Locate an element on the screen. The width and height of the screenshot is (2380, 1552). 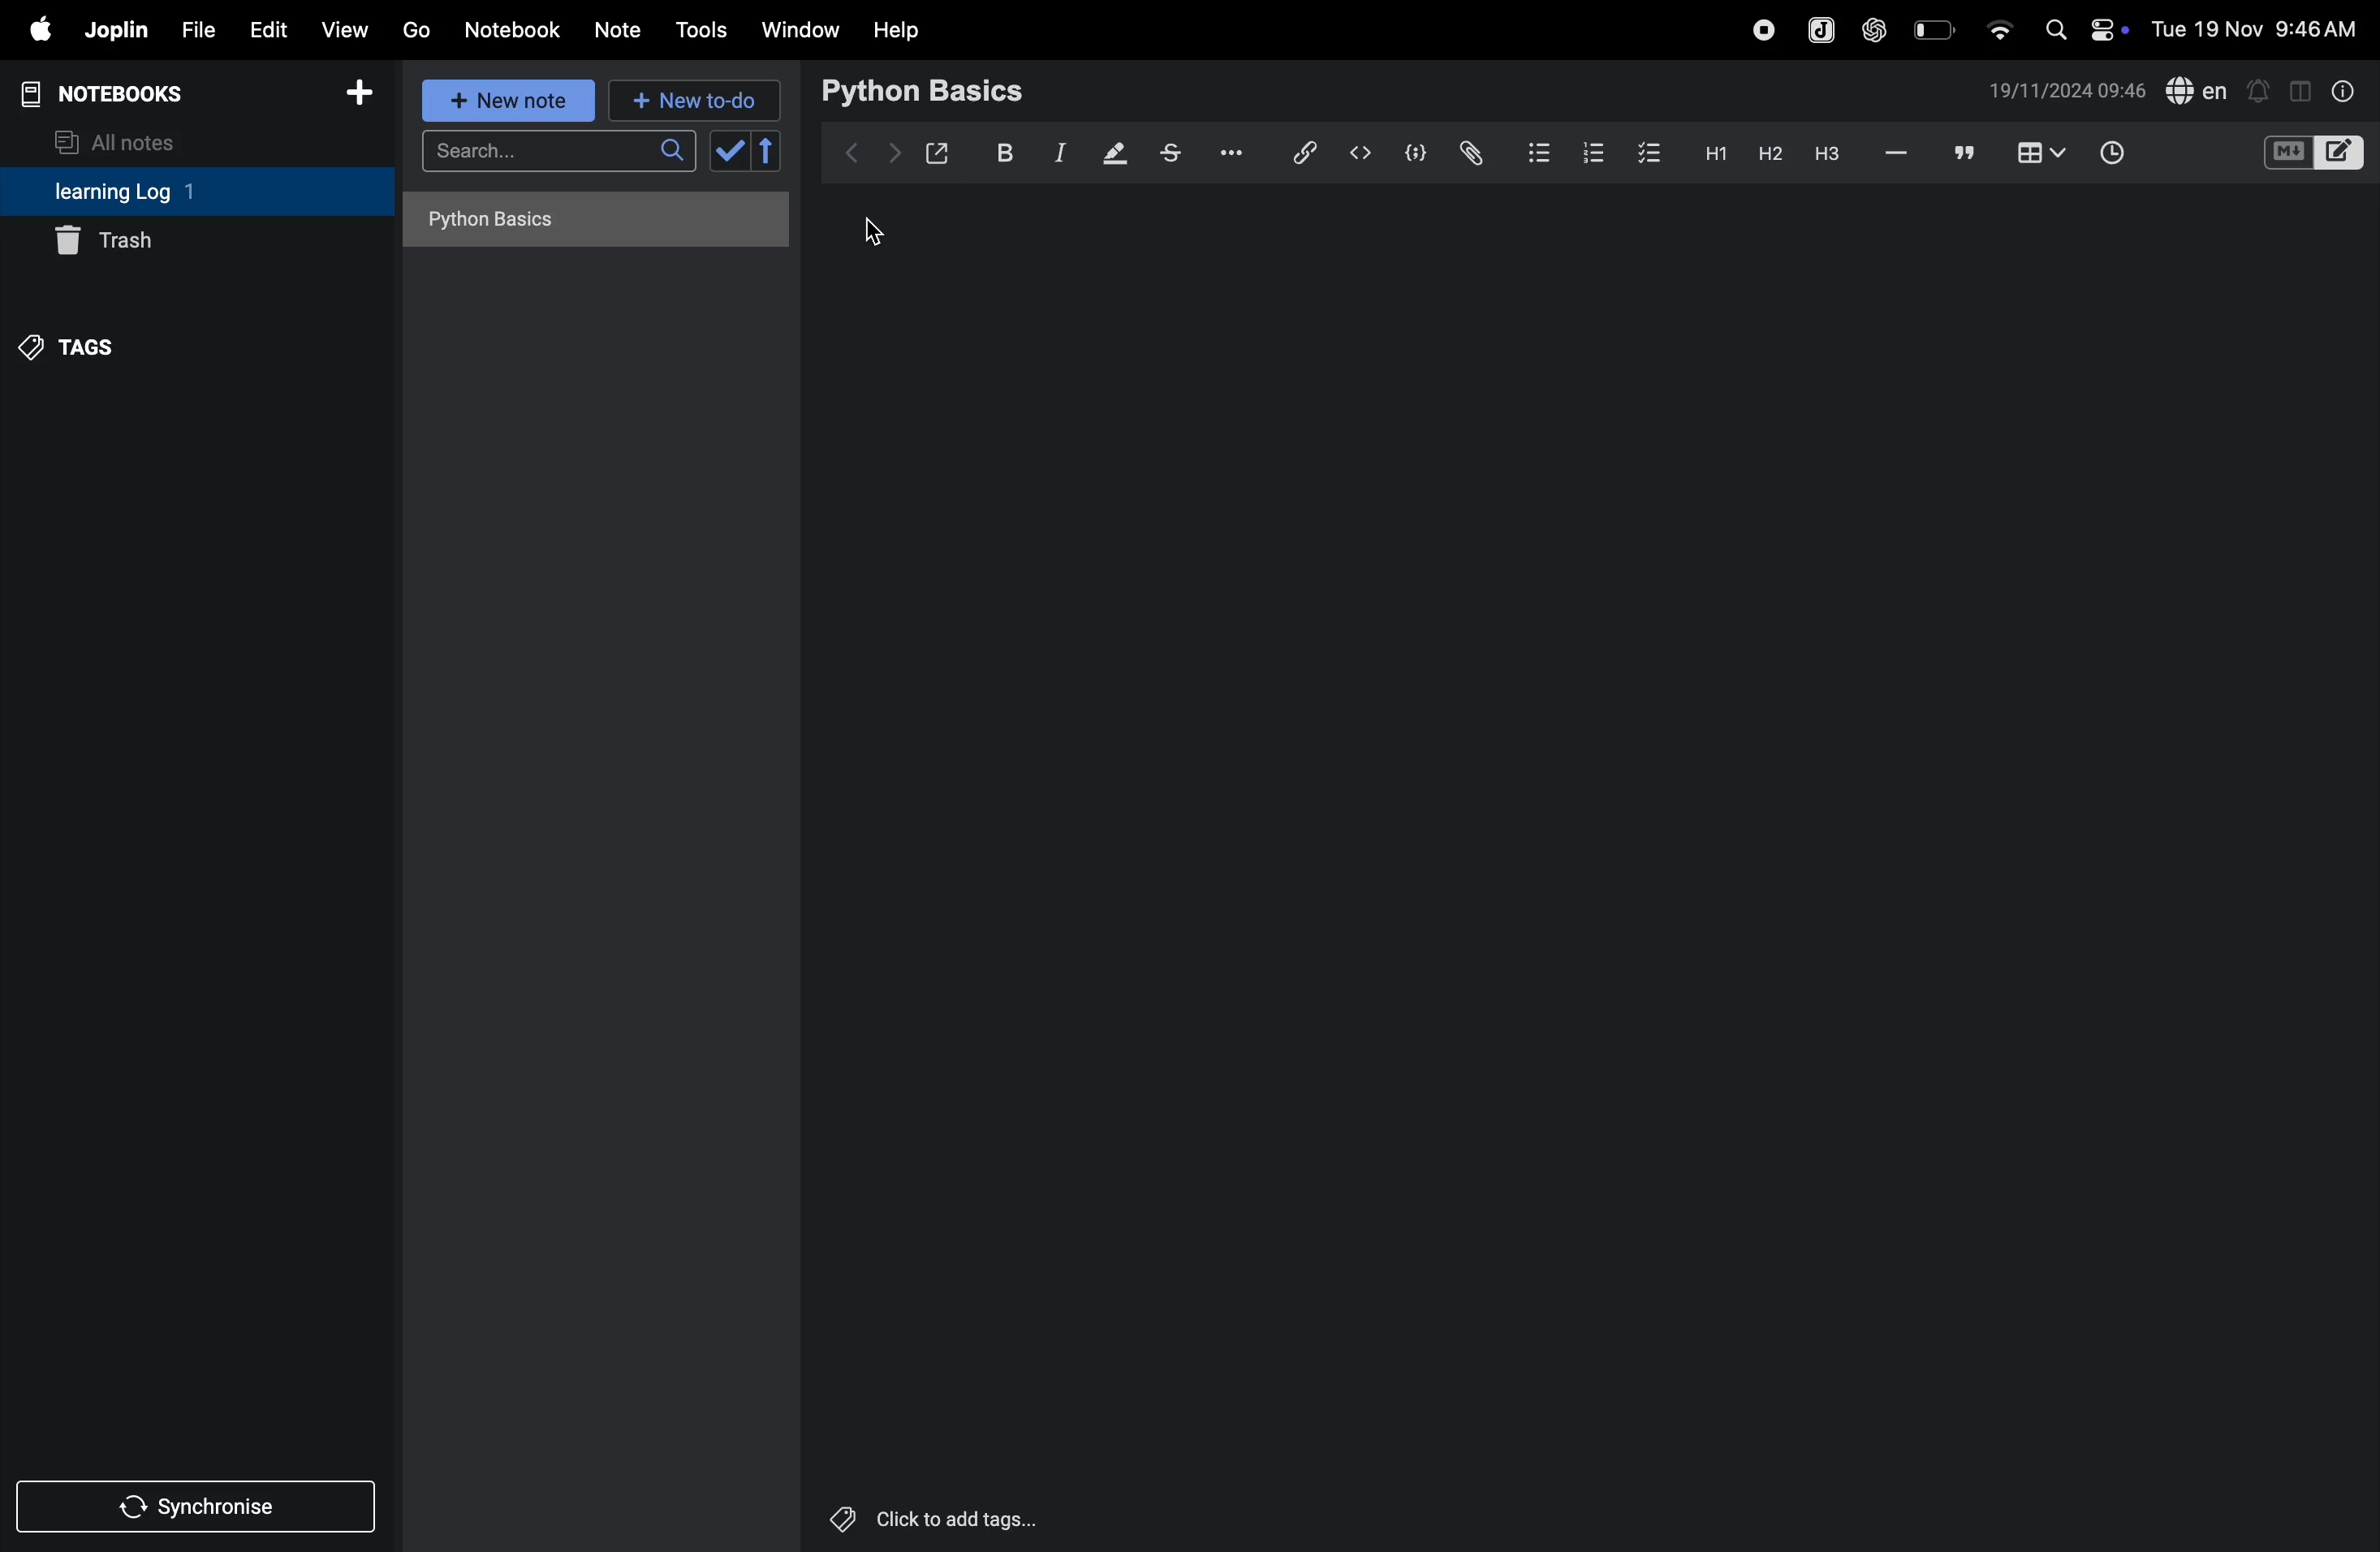
record is located at coordinates (1763, 27).